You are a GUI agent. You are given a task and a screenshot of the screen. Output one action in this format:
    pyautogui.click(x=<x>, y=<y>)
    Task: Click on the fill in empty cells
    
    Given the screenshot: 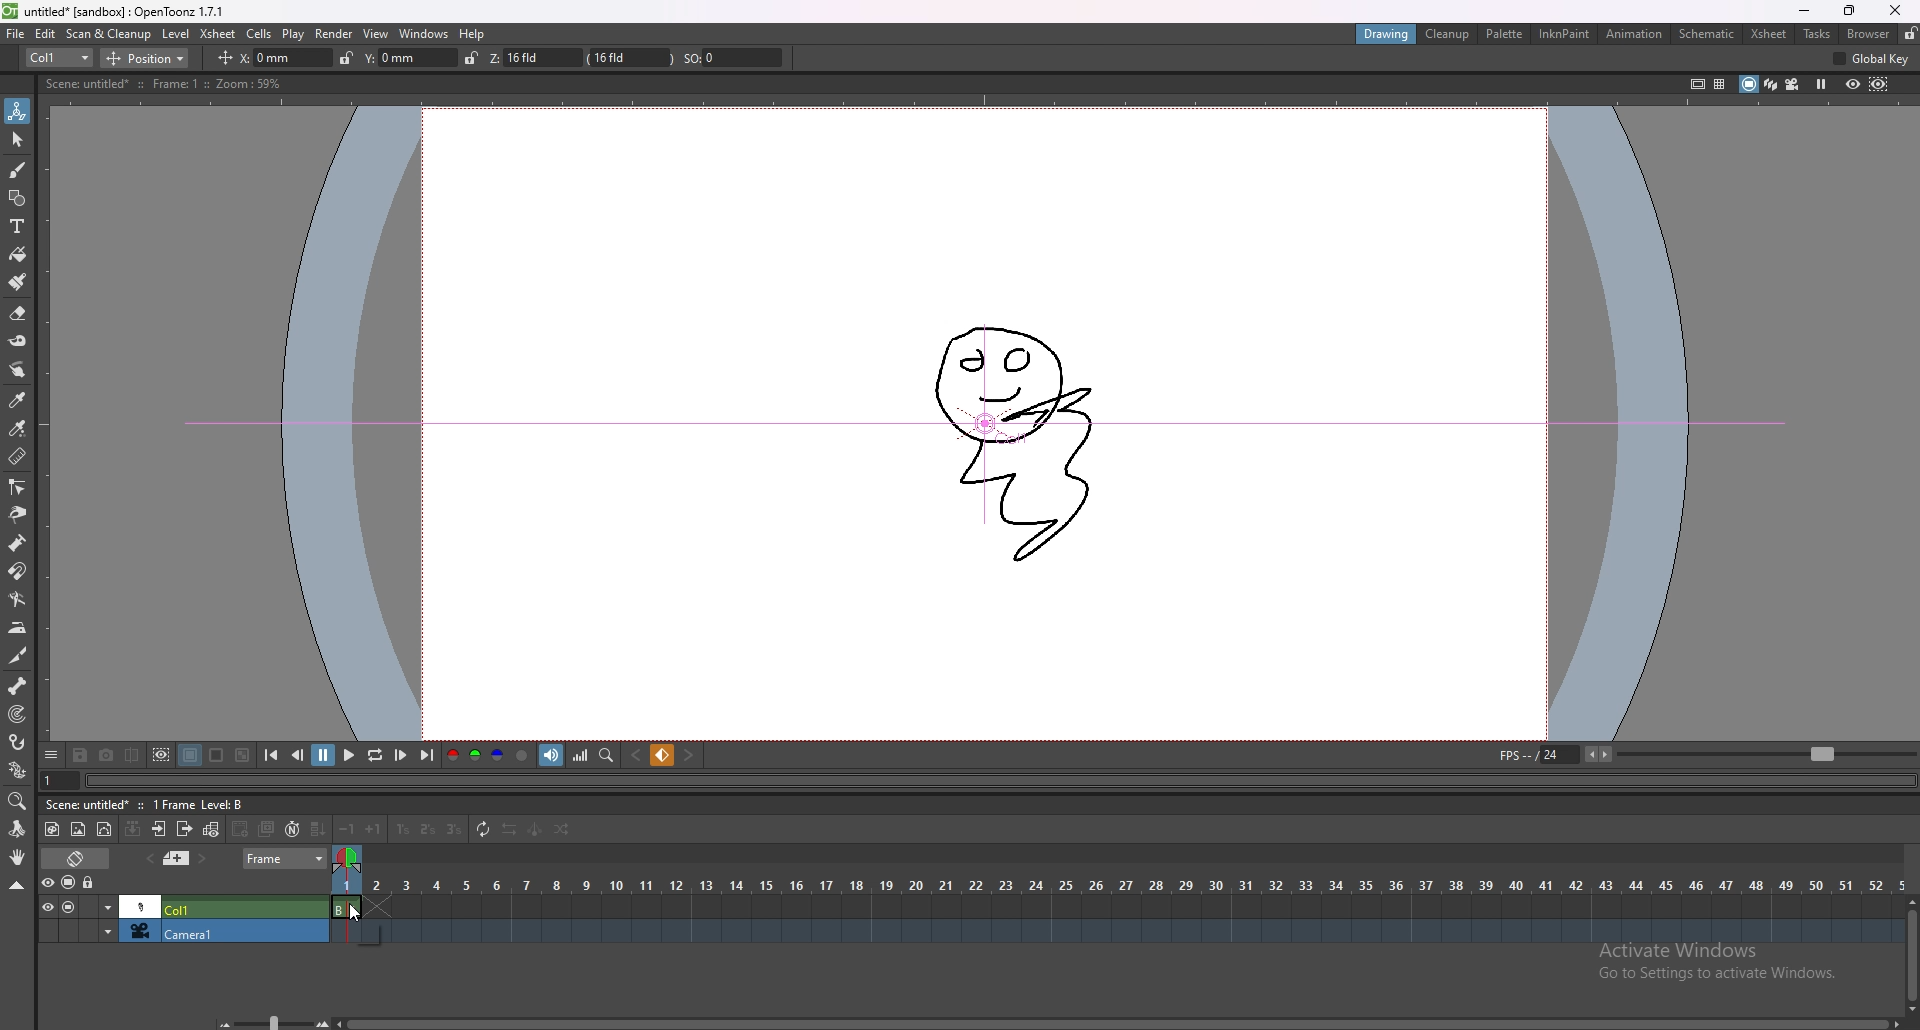 What is the action you would take?
    pyautogui.click(x=321, y=830)
    